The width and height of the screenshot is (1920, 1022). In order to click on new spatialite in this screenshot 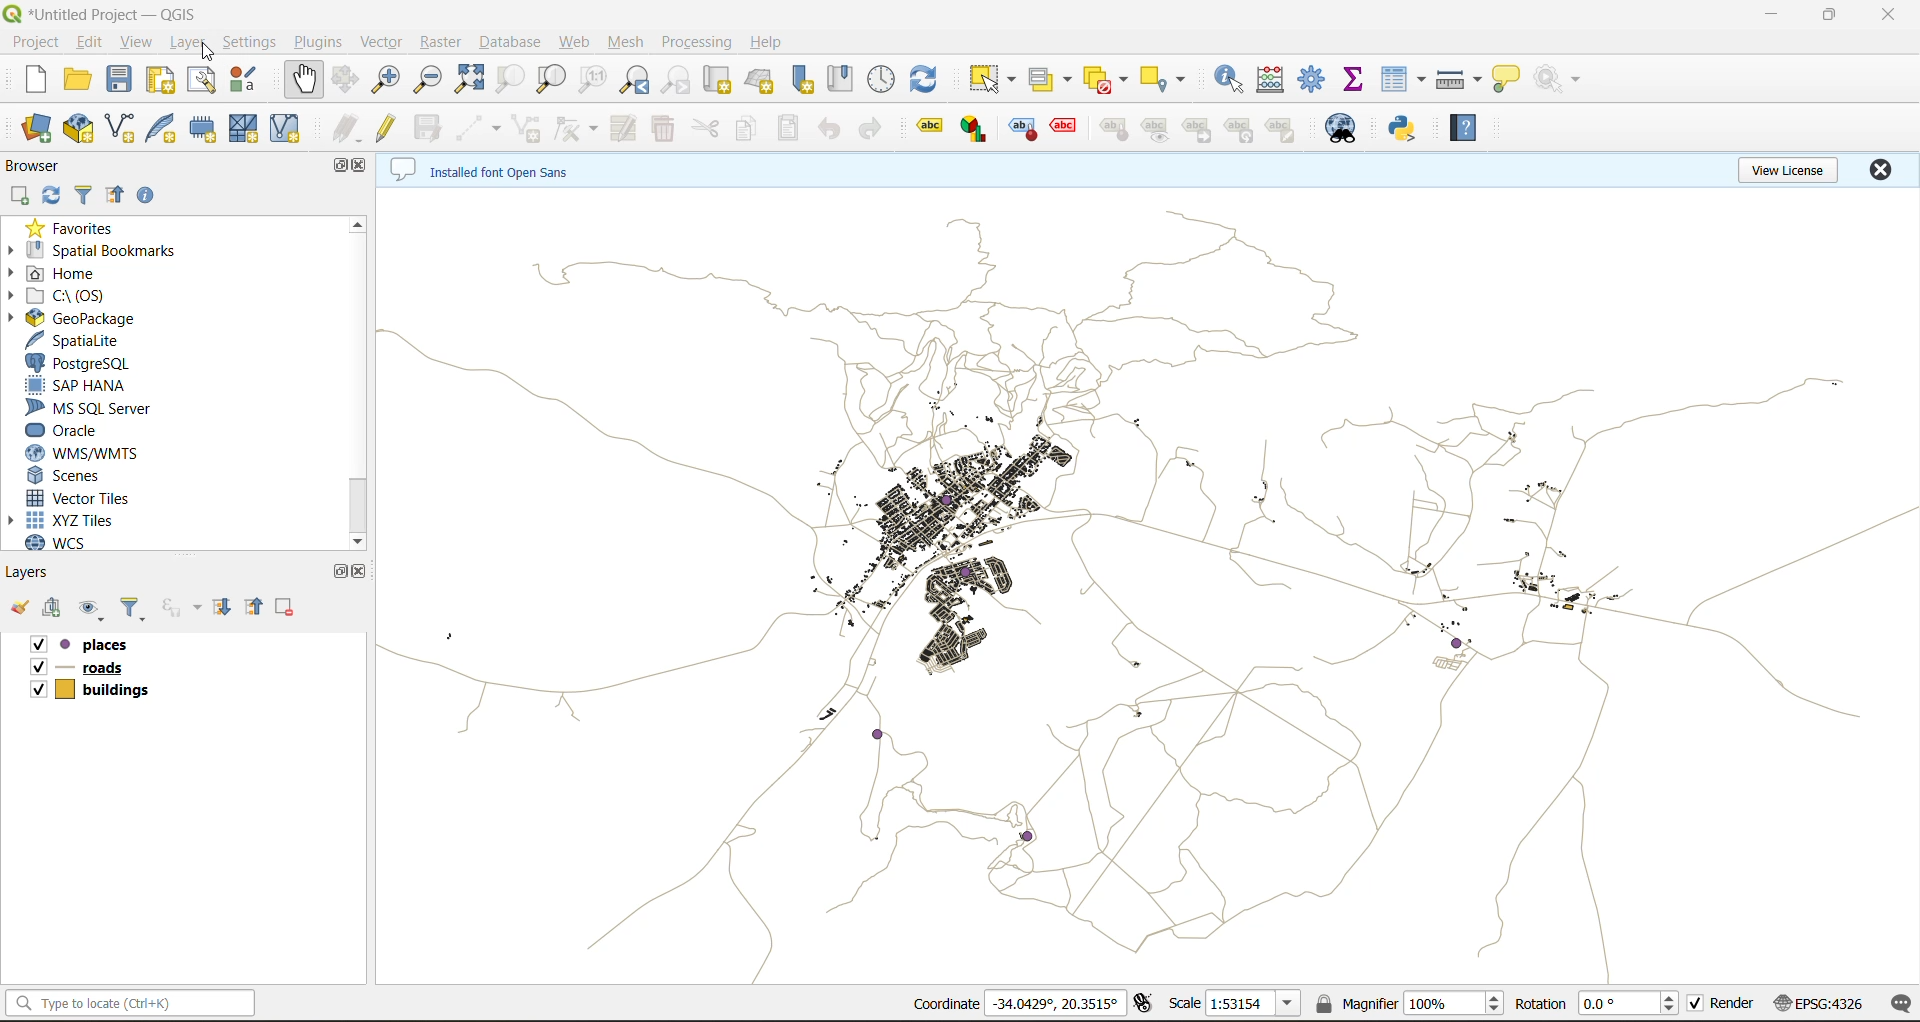, I will do `click(157, 130)`.